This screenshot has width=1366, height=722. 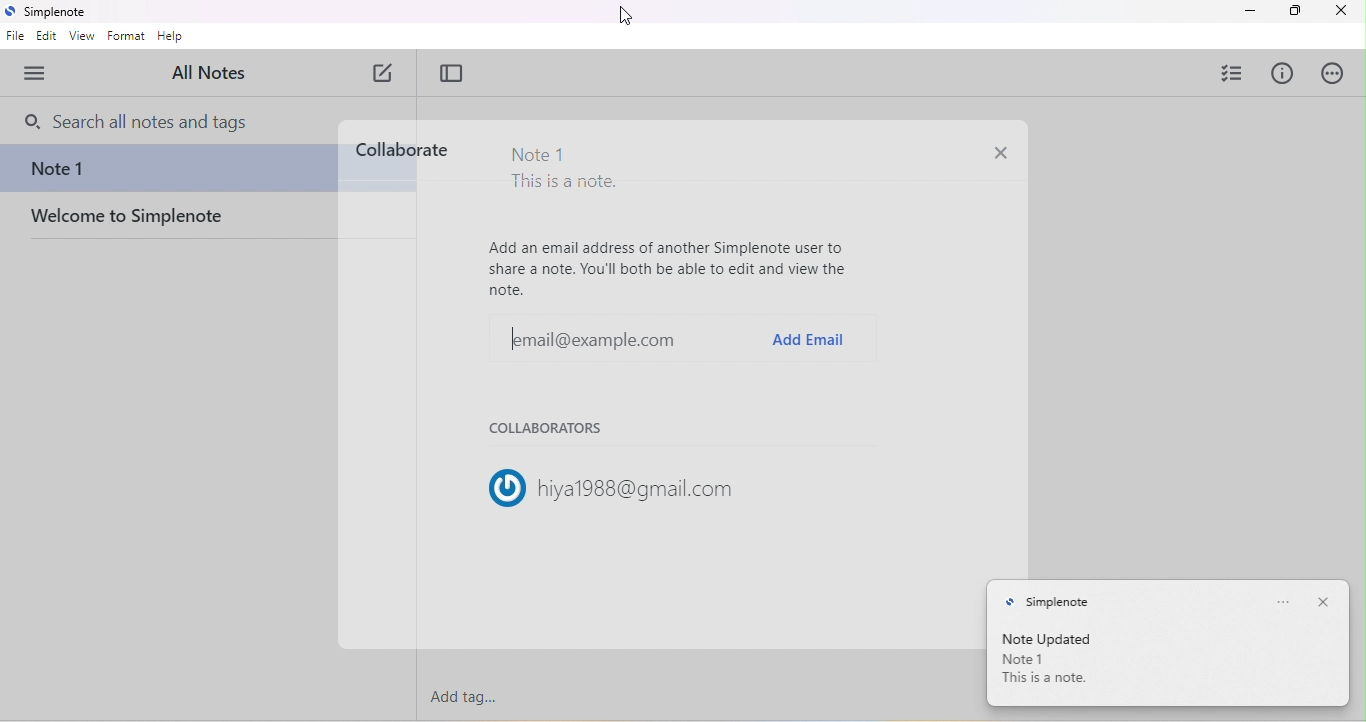 What do you see at coordinates (82, 37) in the screenshot?
I see `view` at bounding box center [82, 37].